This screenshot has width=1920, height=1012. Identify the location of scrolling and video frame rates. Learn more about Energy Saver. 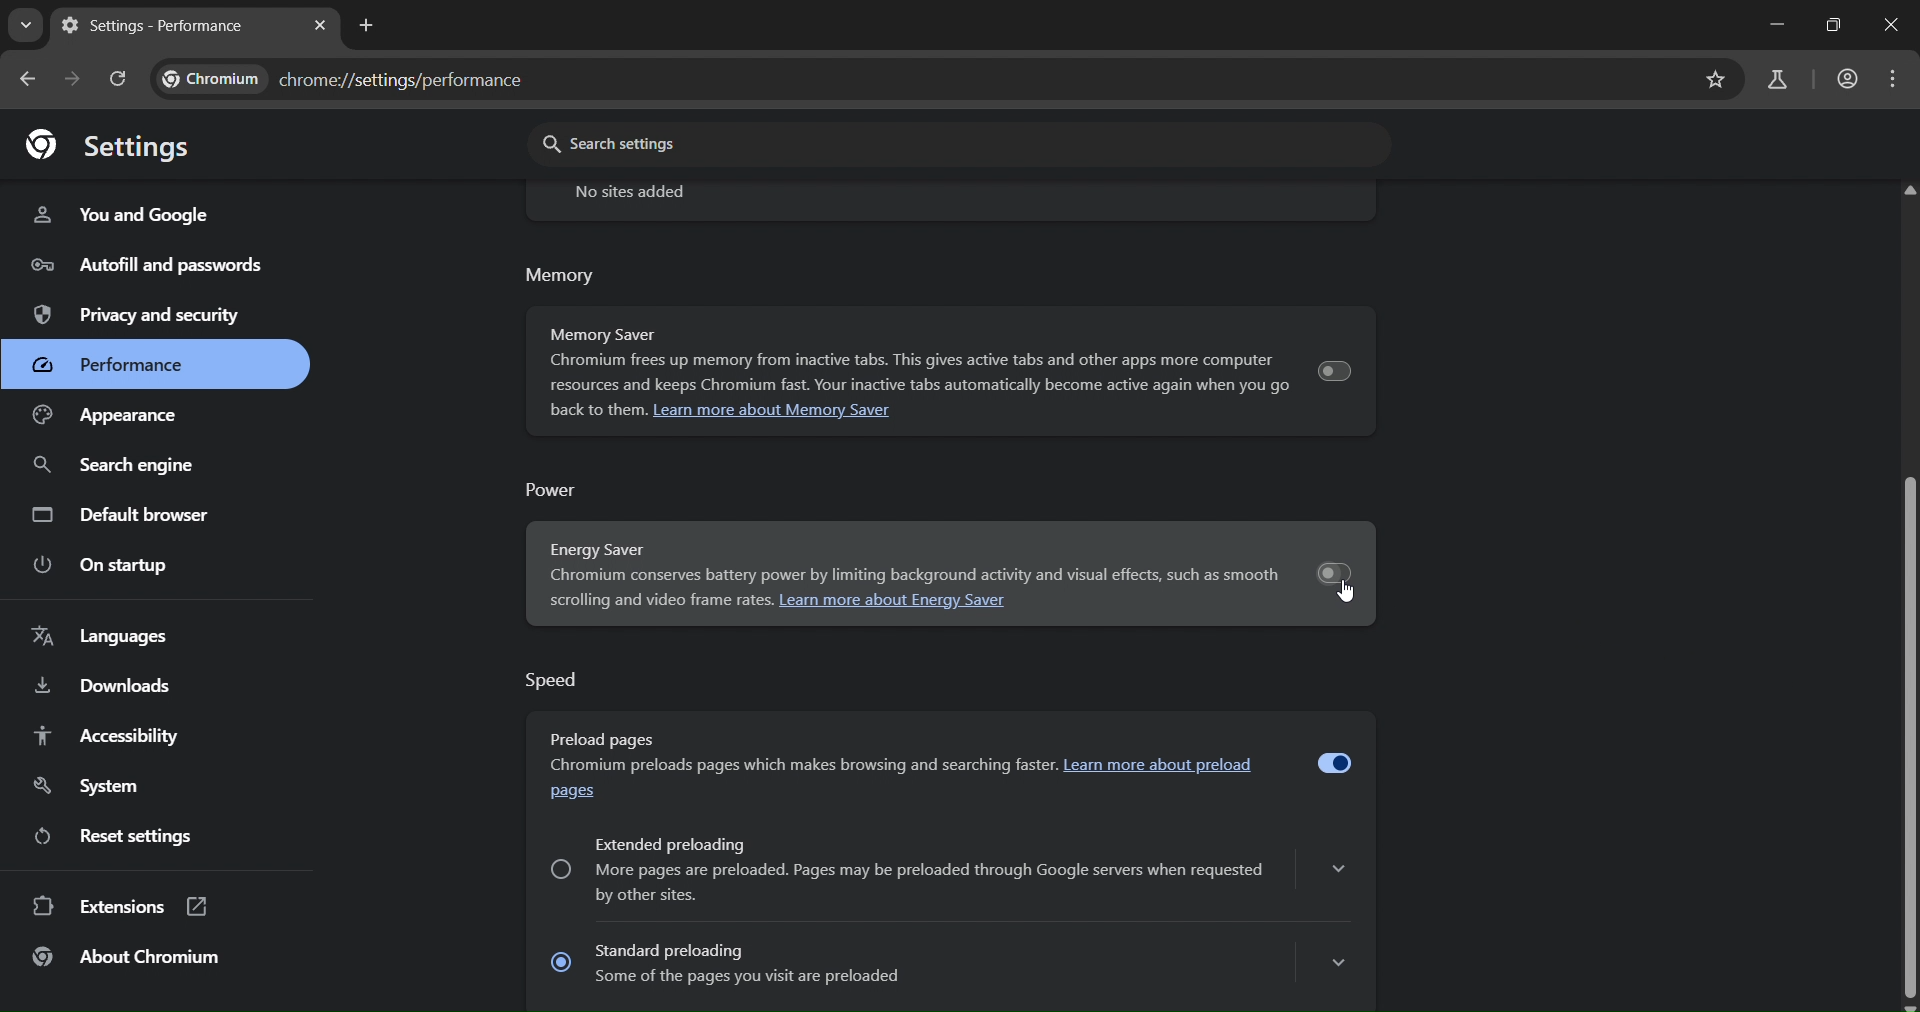
(916, 576).